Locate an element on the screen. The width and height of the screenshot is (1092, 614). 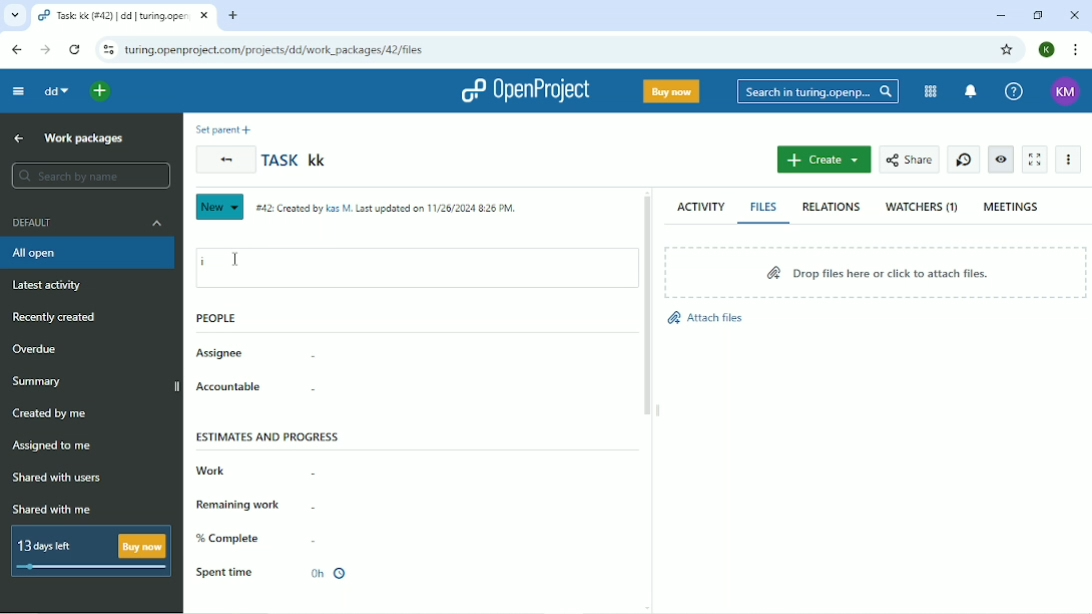
Reload this page is located at coordinates (75, 48).